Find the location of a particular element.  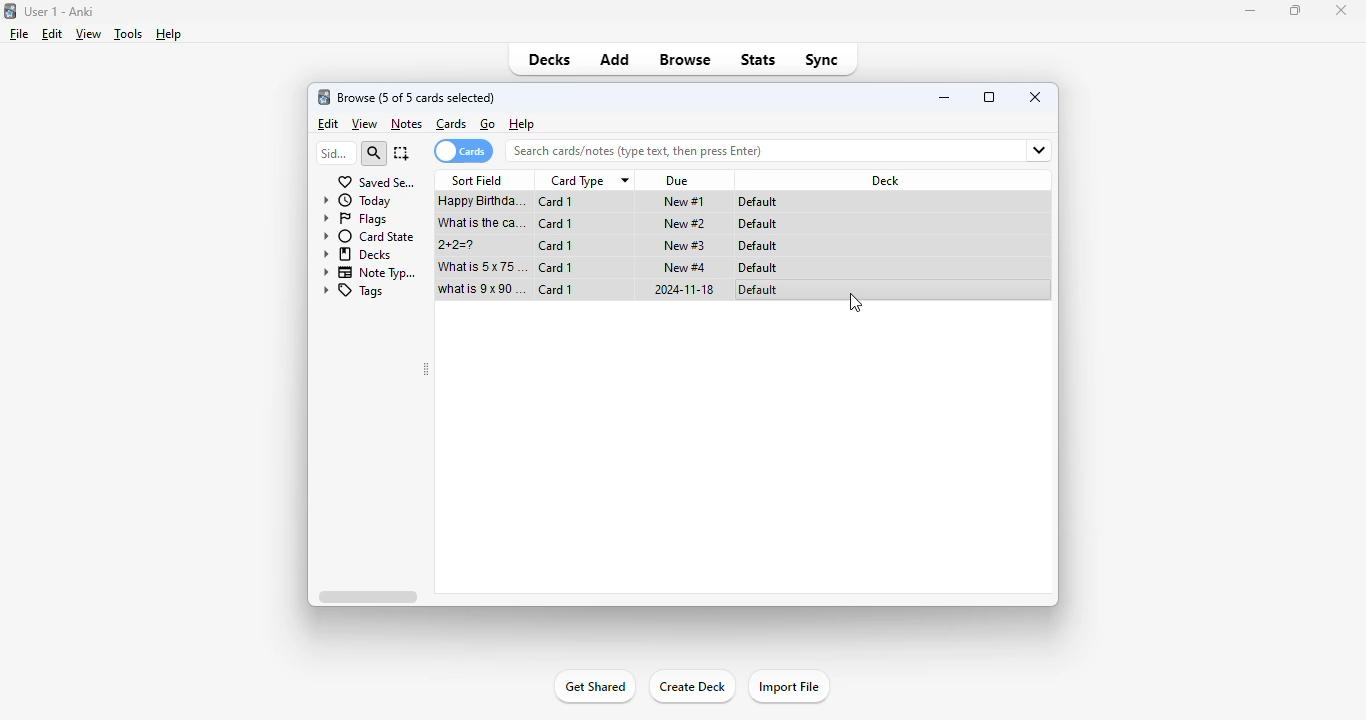

happy birthday song!!!.mp3 is located at coordinates (482, 201).